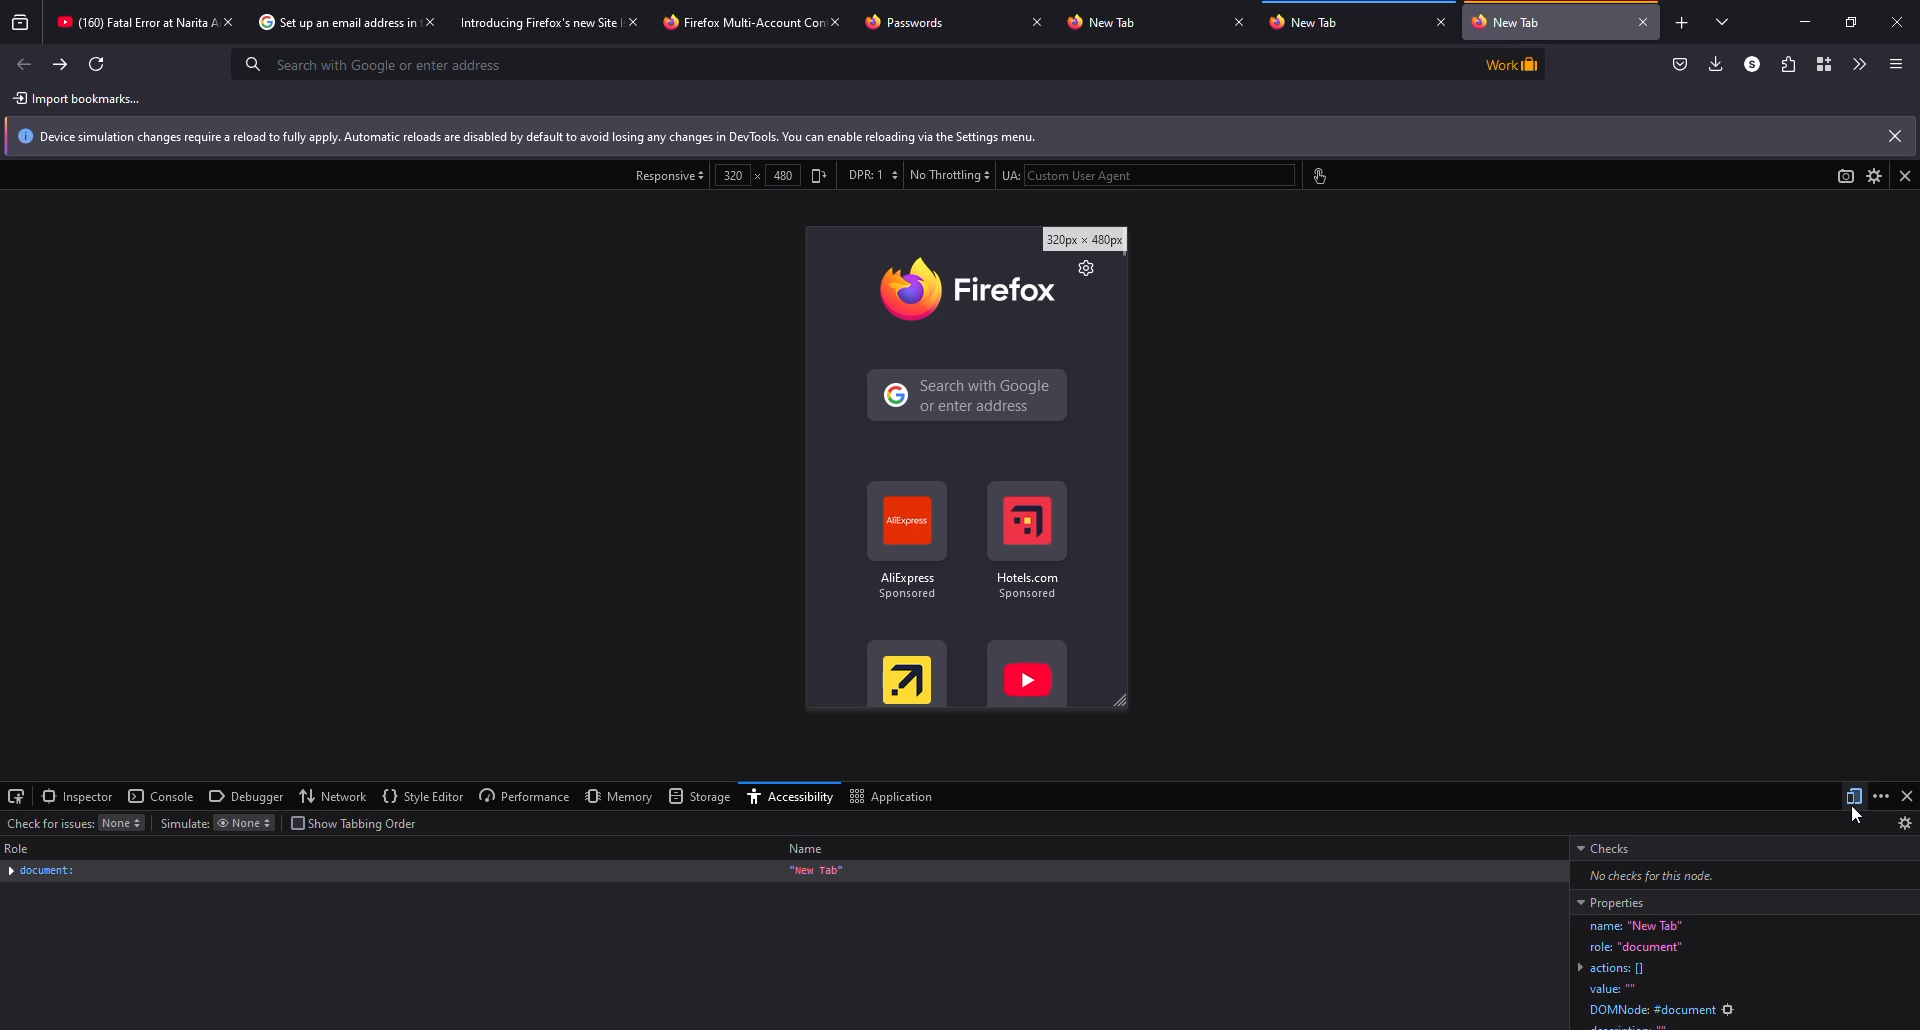  Describe the element at coordinates (631, 21) in the screenshot. I see `close` at that location.